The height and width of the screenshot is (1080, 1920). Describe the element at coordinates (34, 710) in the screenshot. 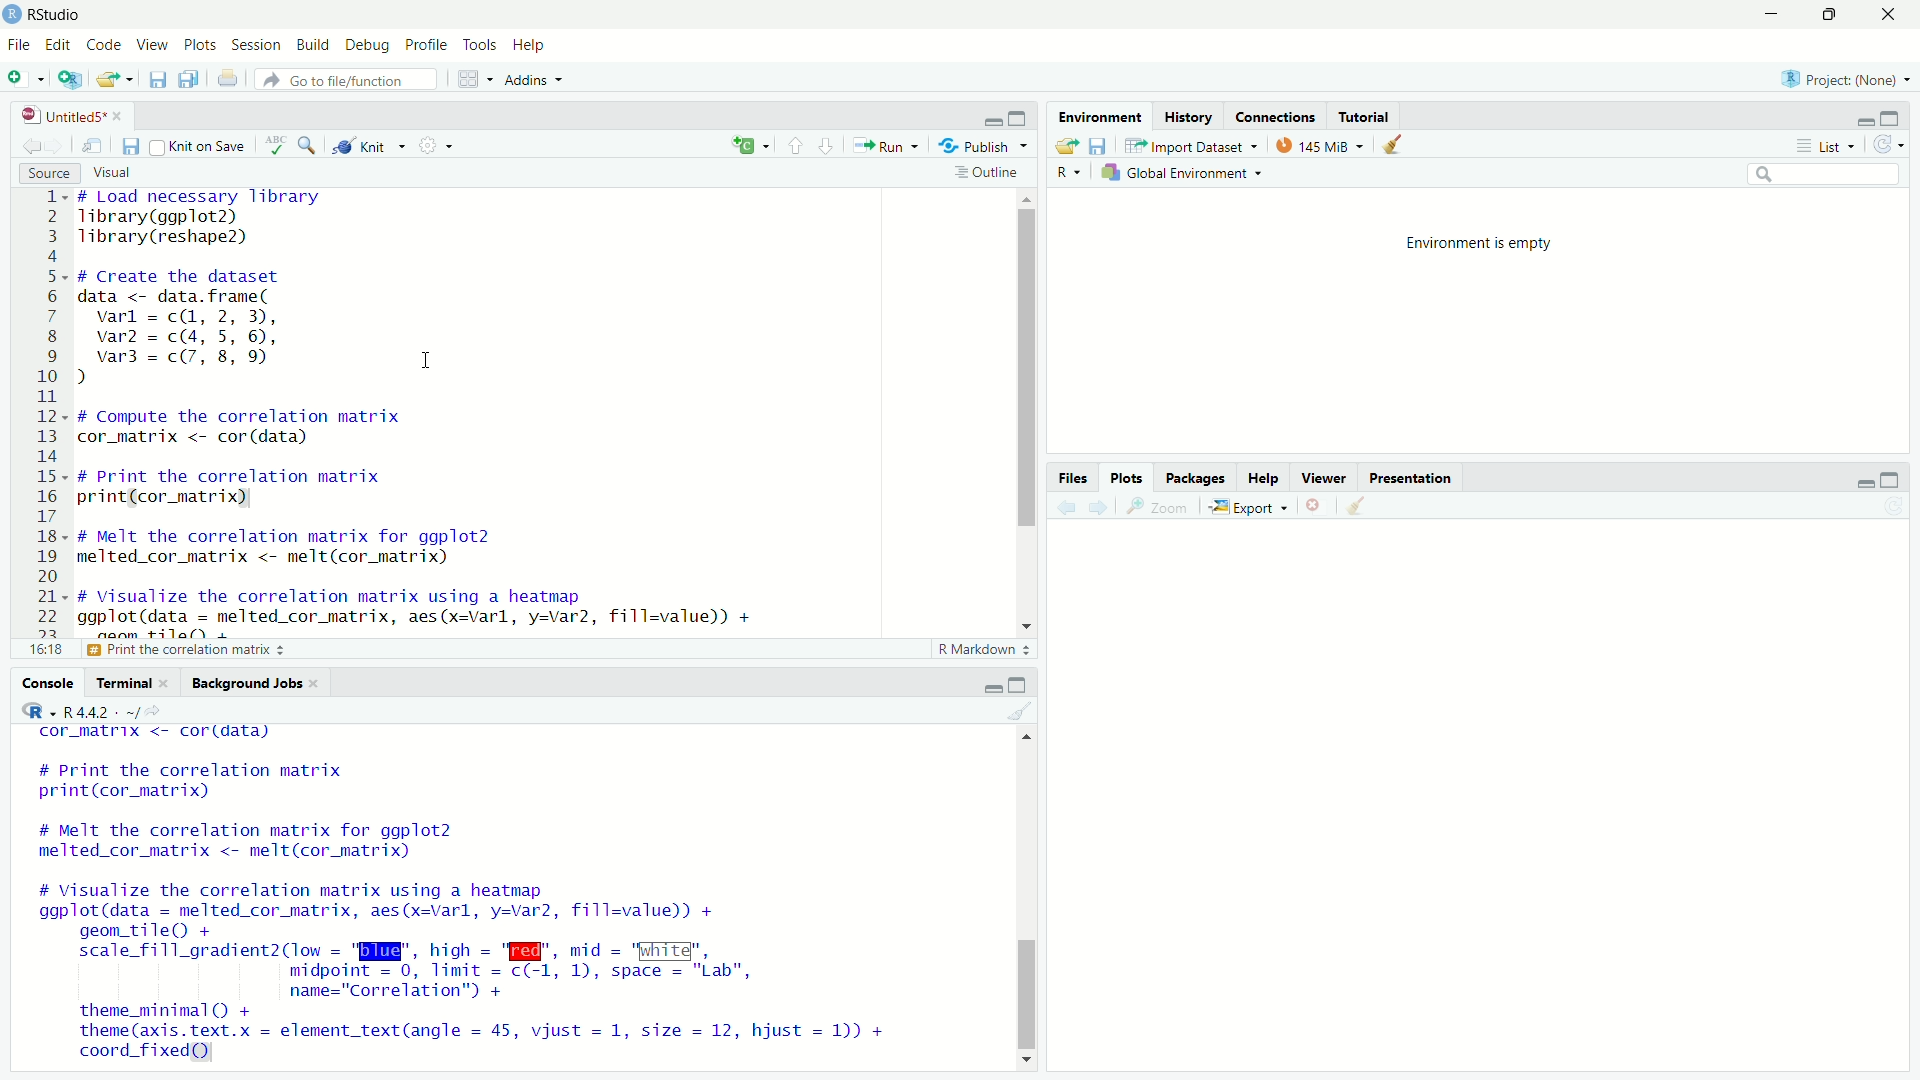

I see `R language` at that location.